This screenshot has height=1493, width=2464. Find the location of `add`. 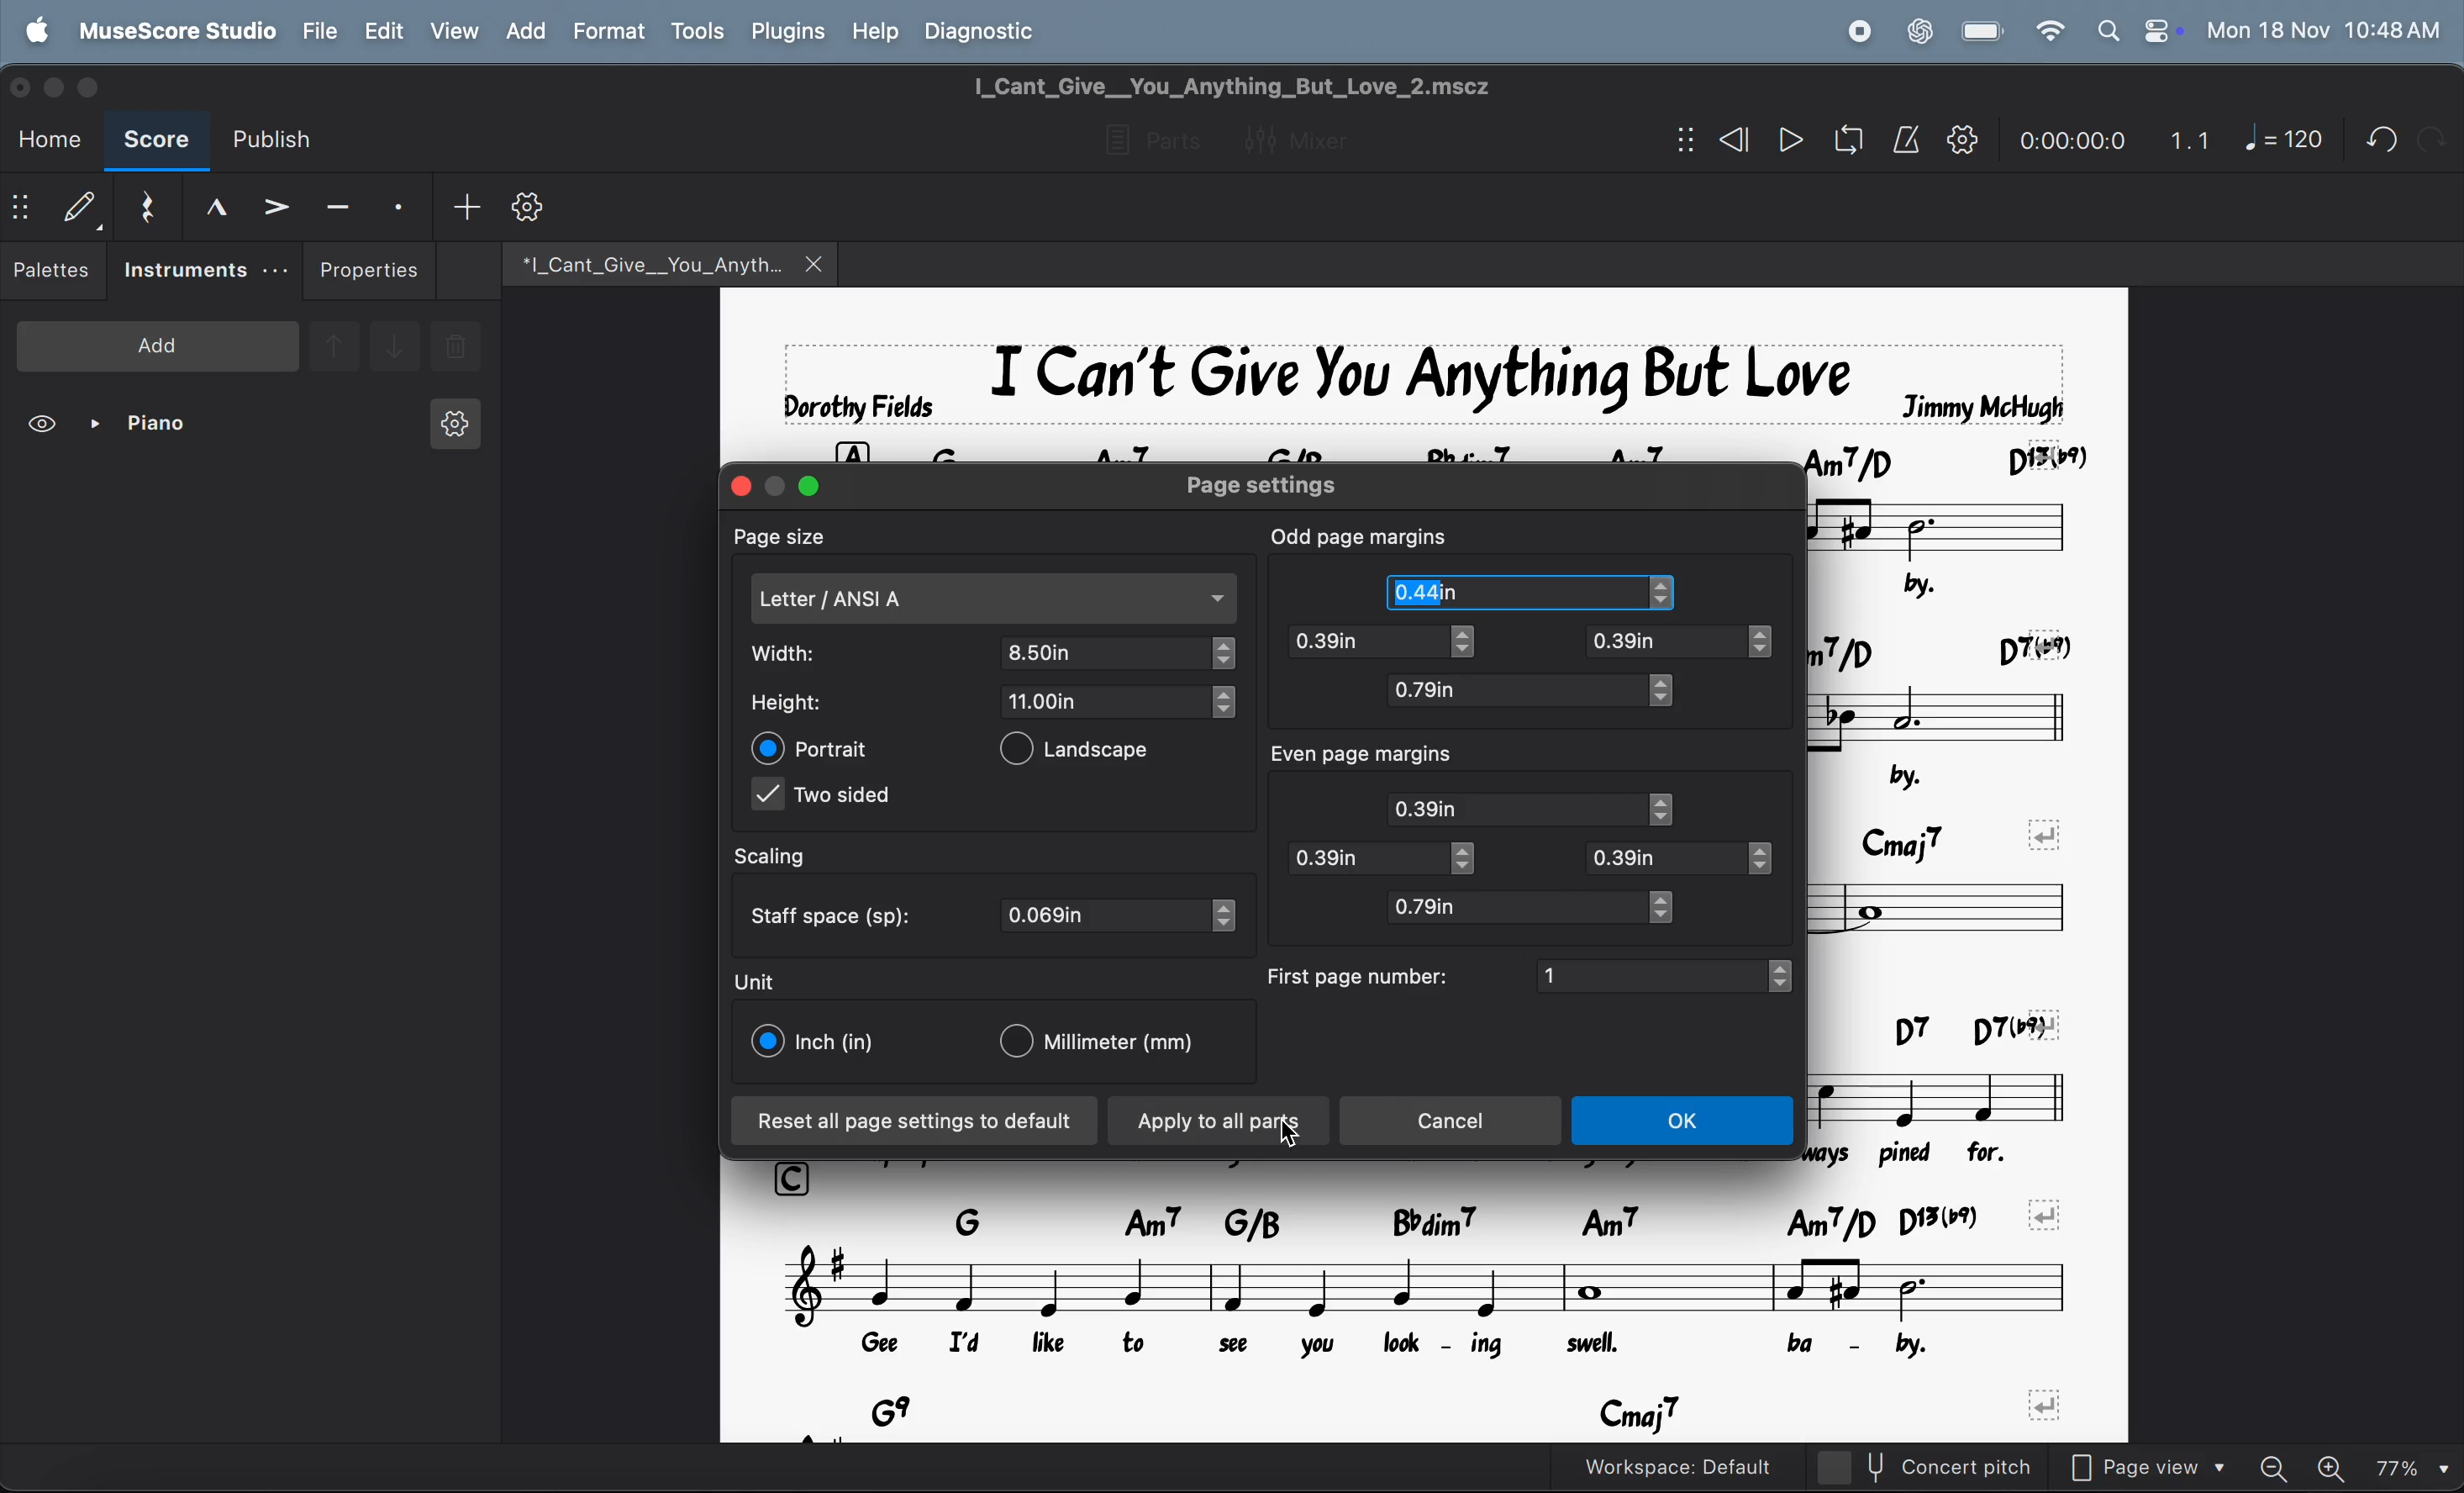

add is located at coordinates (158, 344).